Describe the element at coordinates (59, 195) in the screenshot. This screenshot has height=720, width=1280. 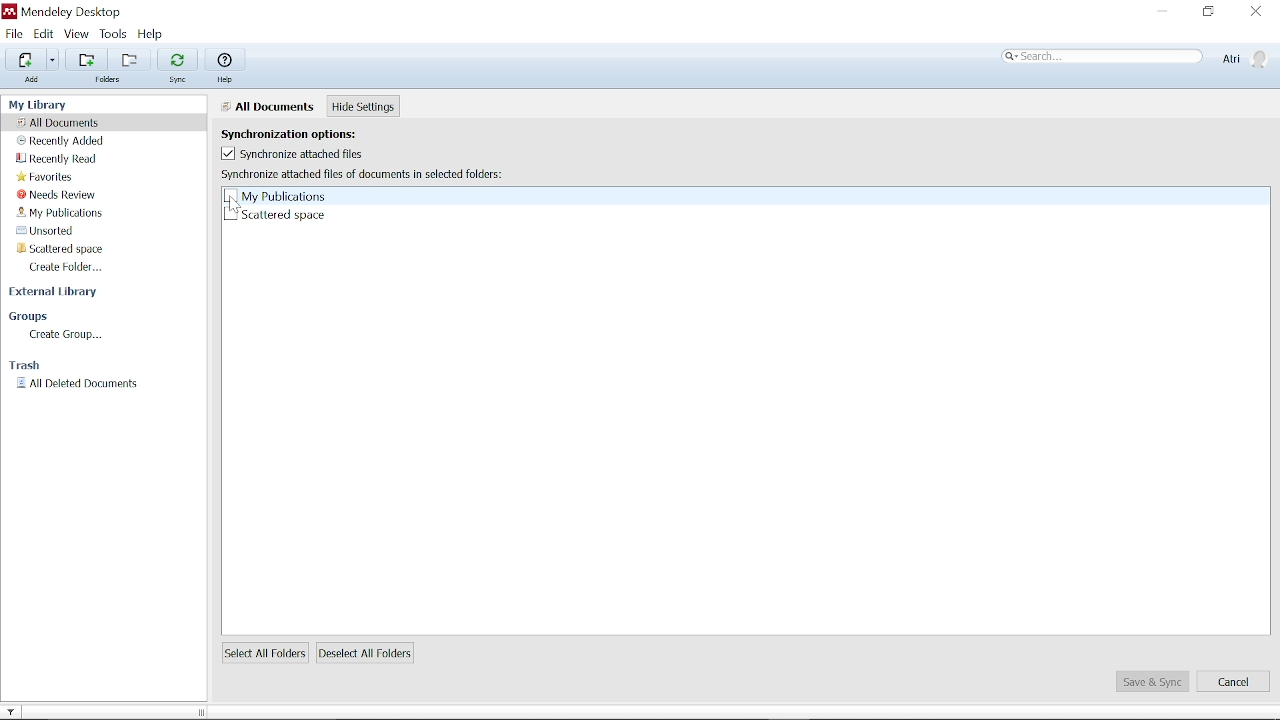
I see `Needs review` at that location.